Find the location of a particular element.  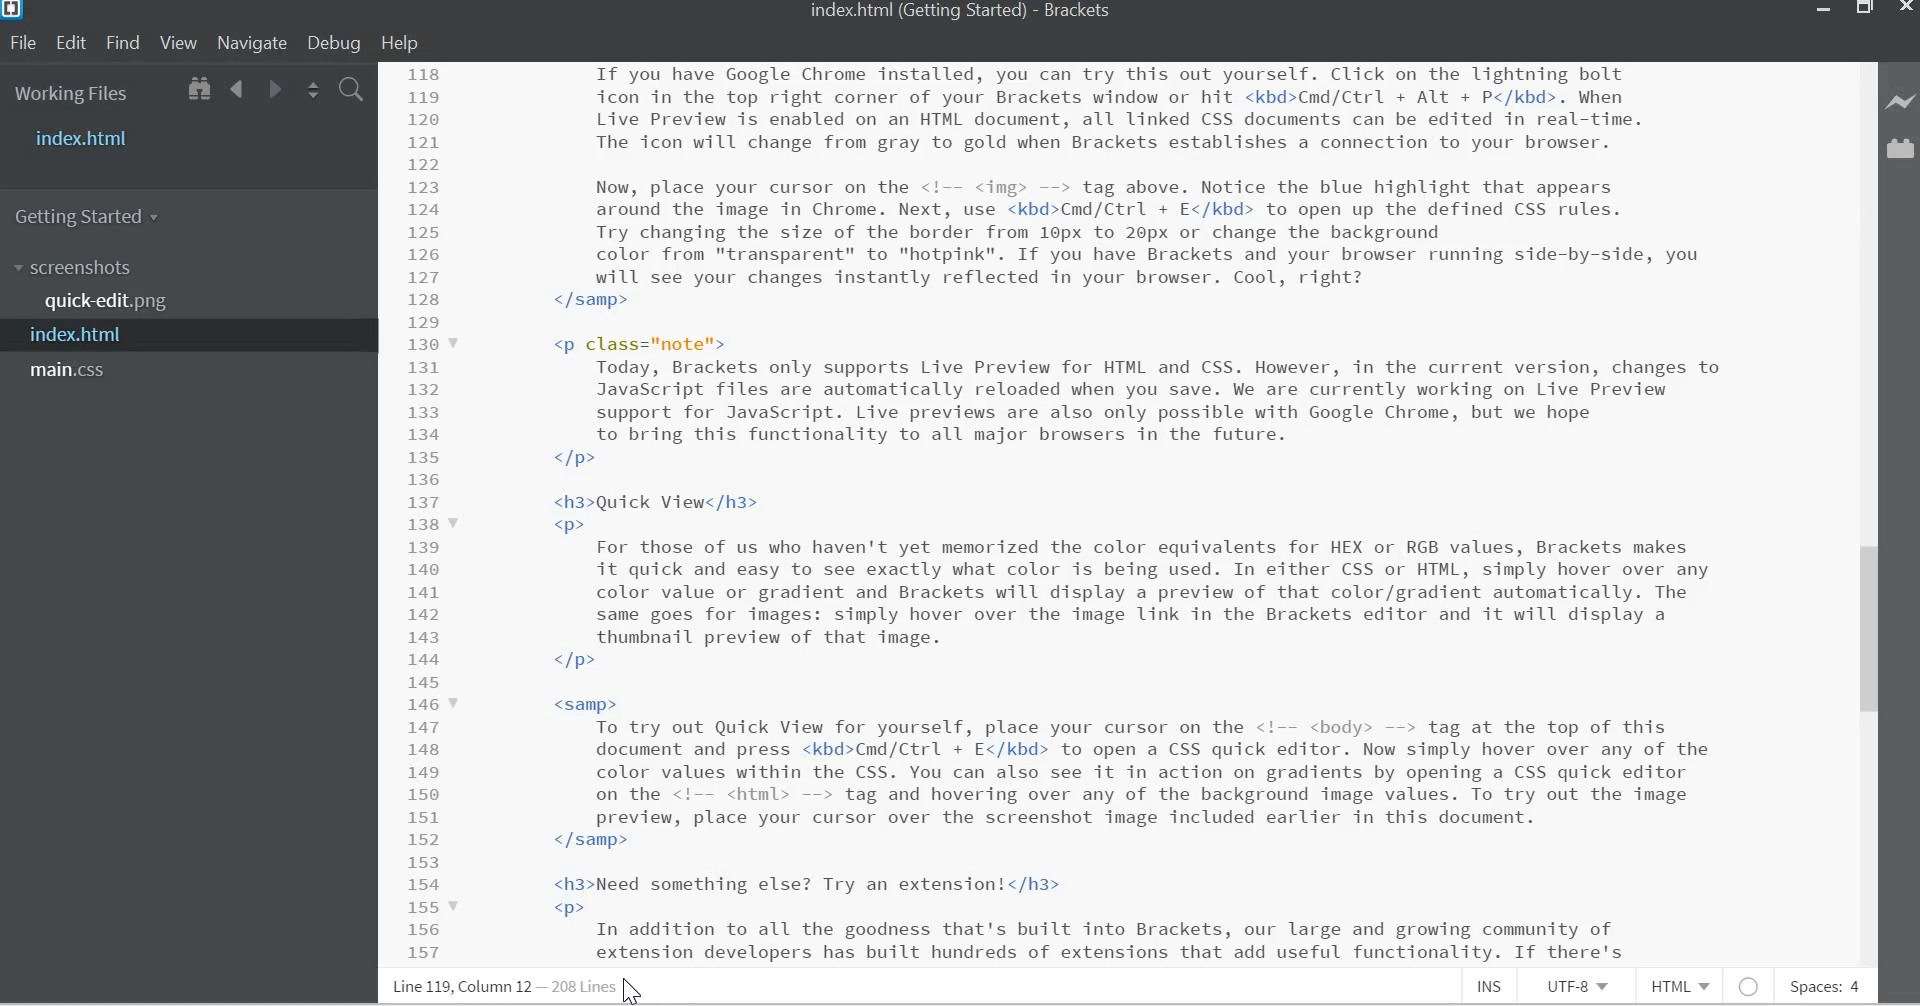

Working Files is located at coordinates (75, 96).